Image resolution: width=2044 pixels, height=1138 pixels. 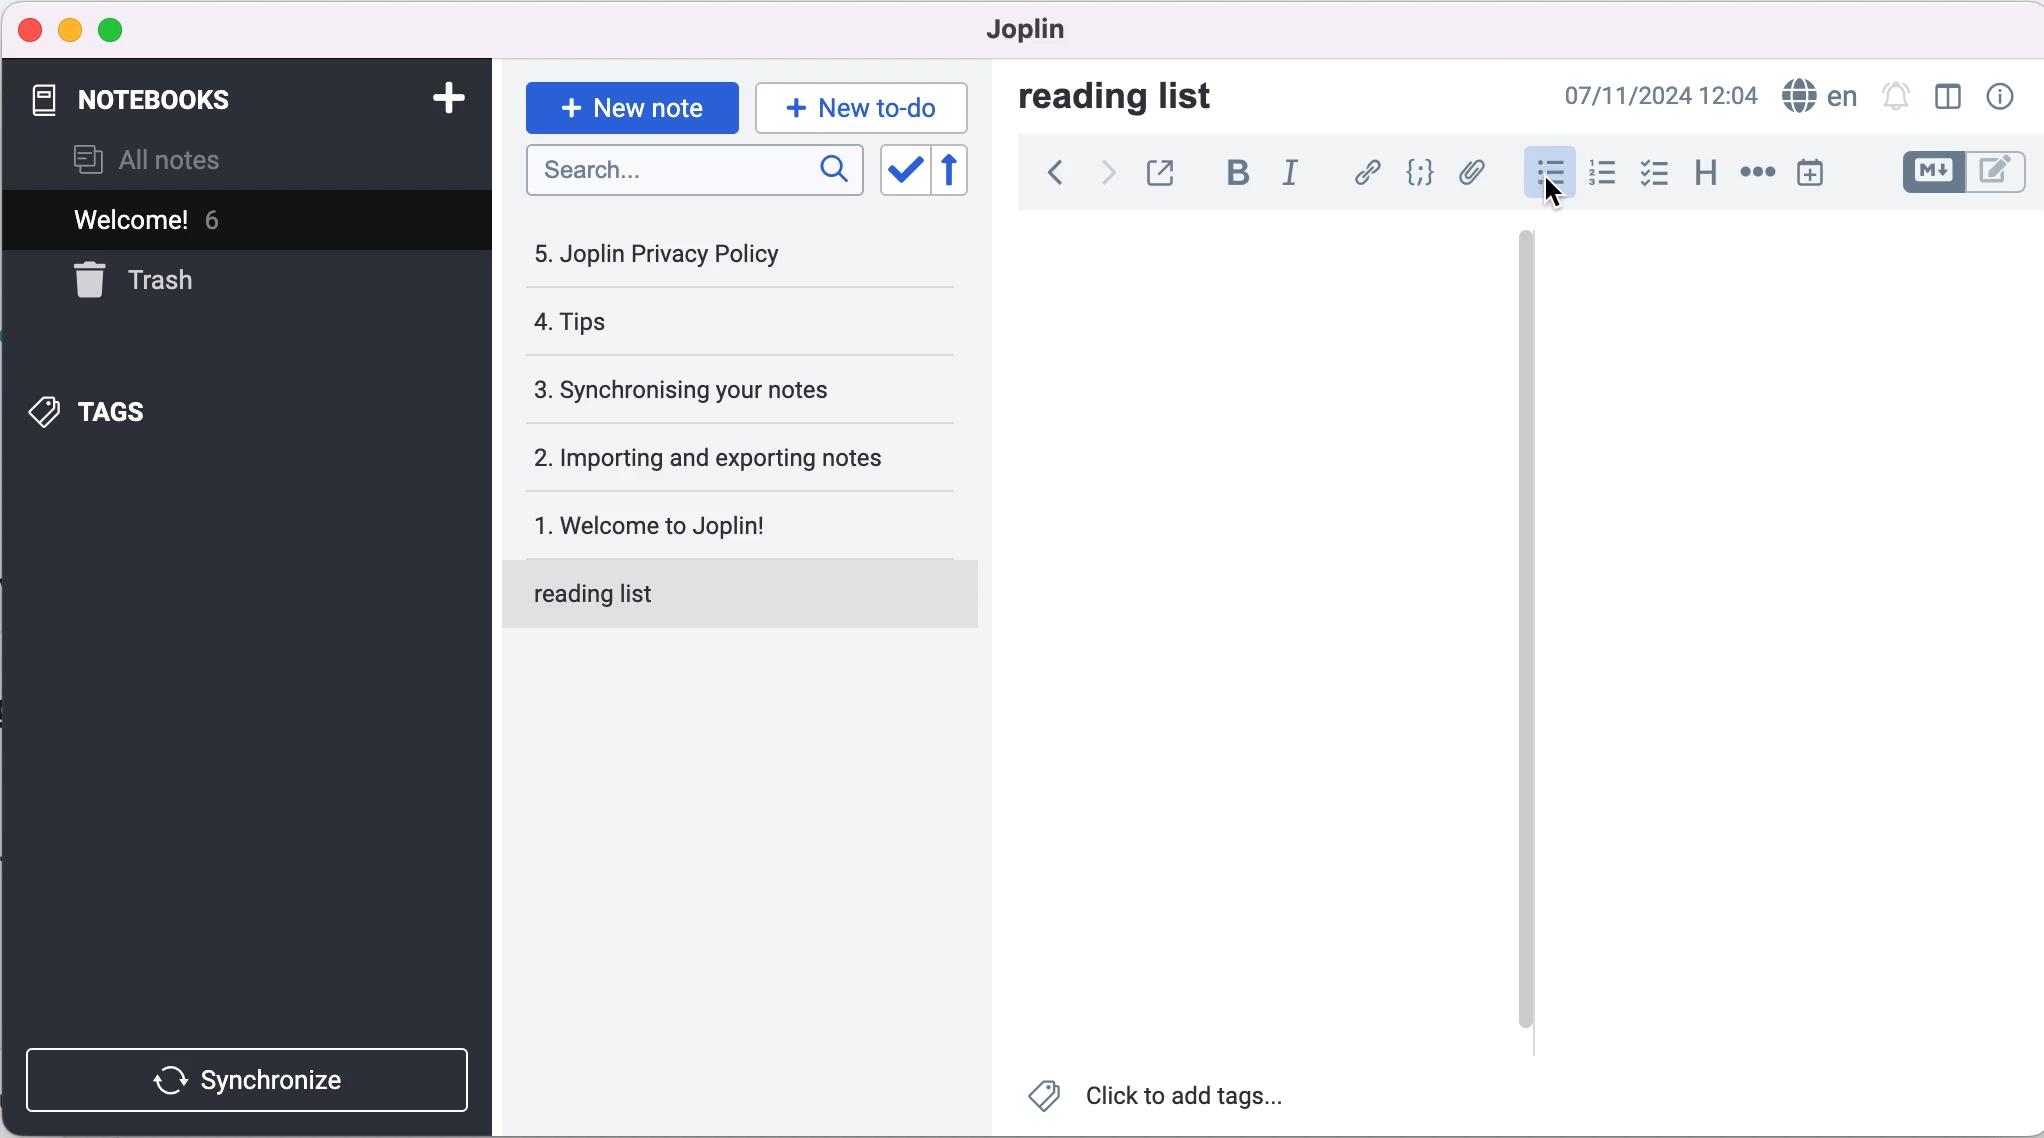 I want to click on hyperlink, so click(x=1368, y=172).